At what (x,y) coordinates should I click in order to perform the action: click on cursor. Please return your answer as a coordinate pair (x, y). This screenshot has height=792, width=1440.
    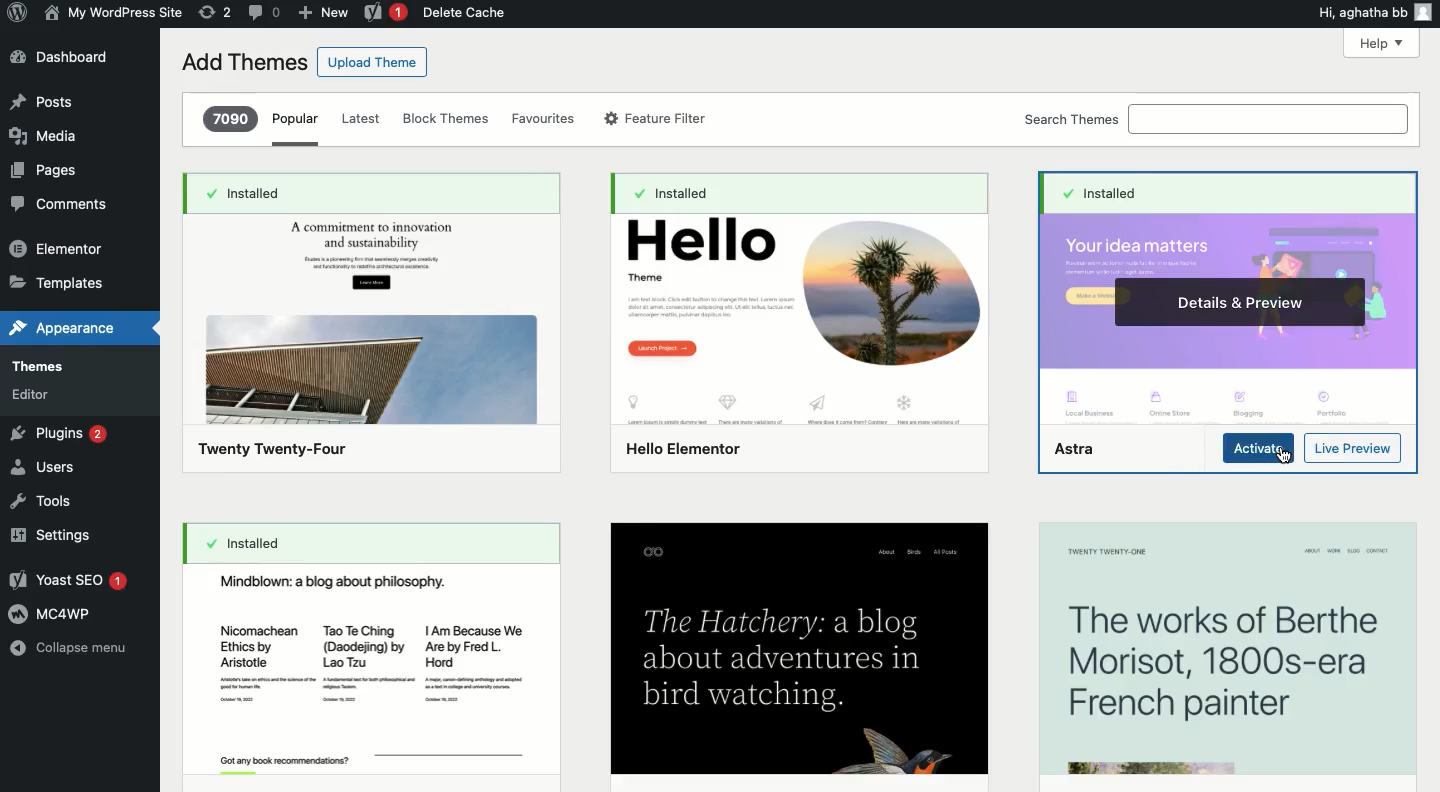
    Looking at the image, I should click on (1285, 454).